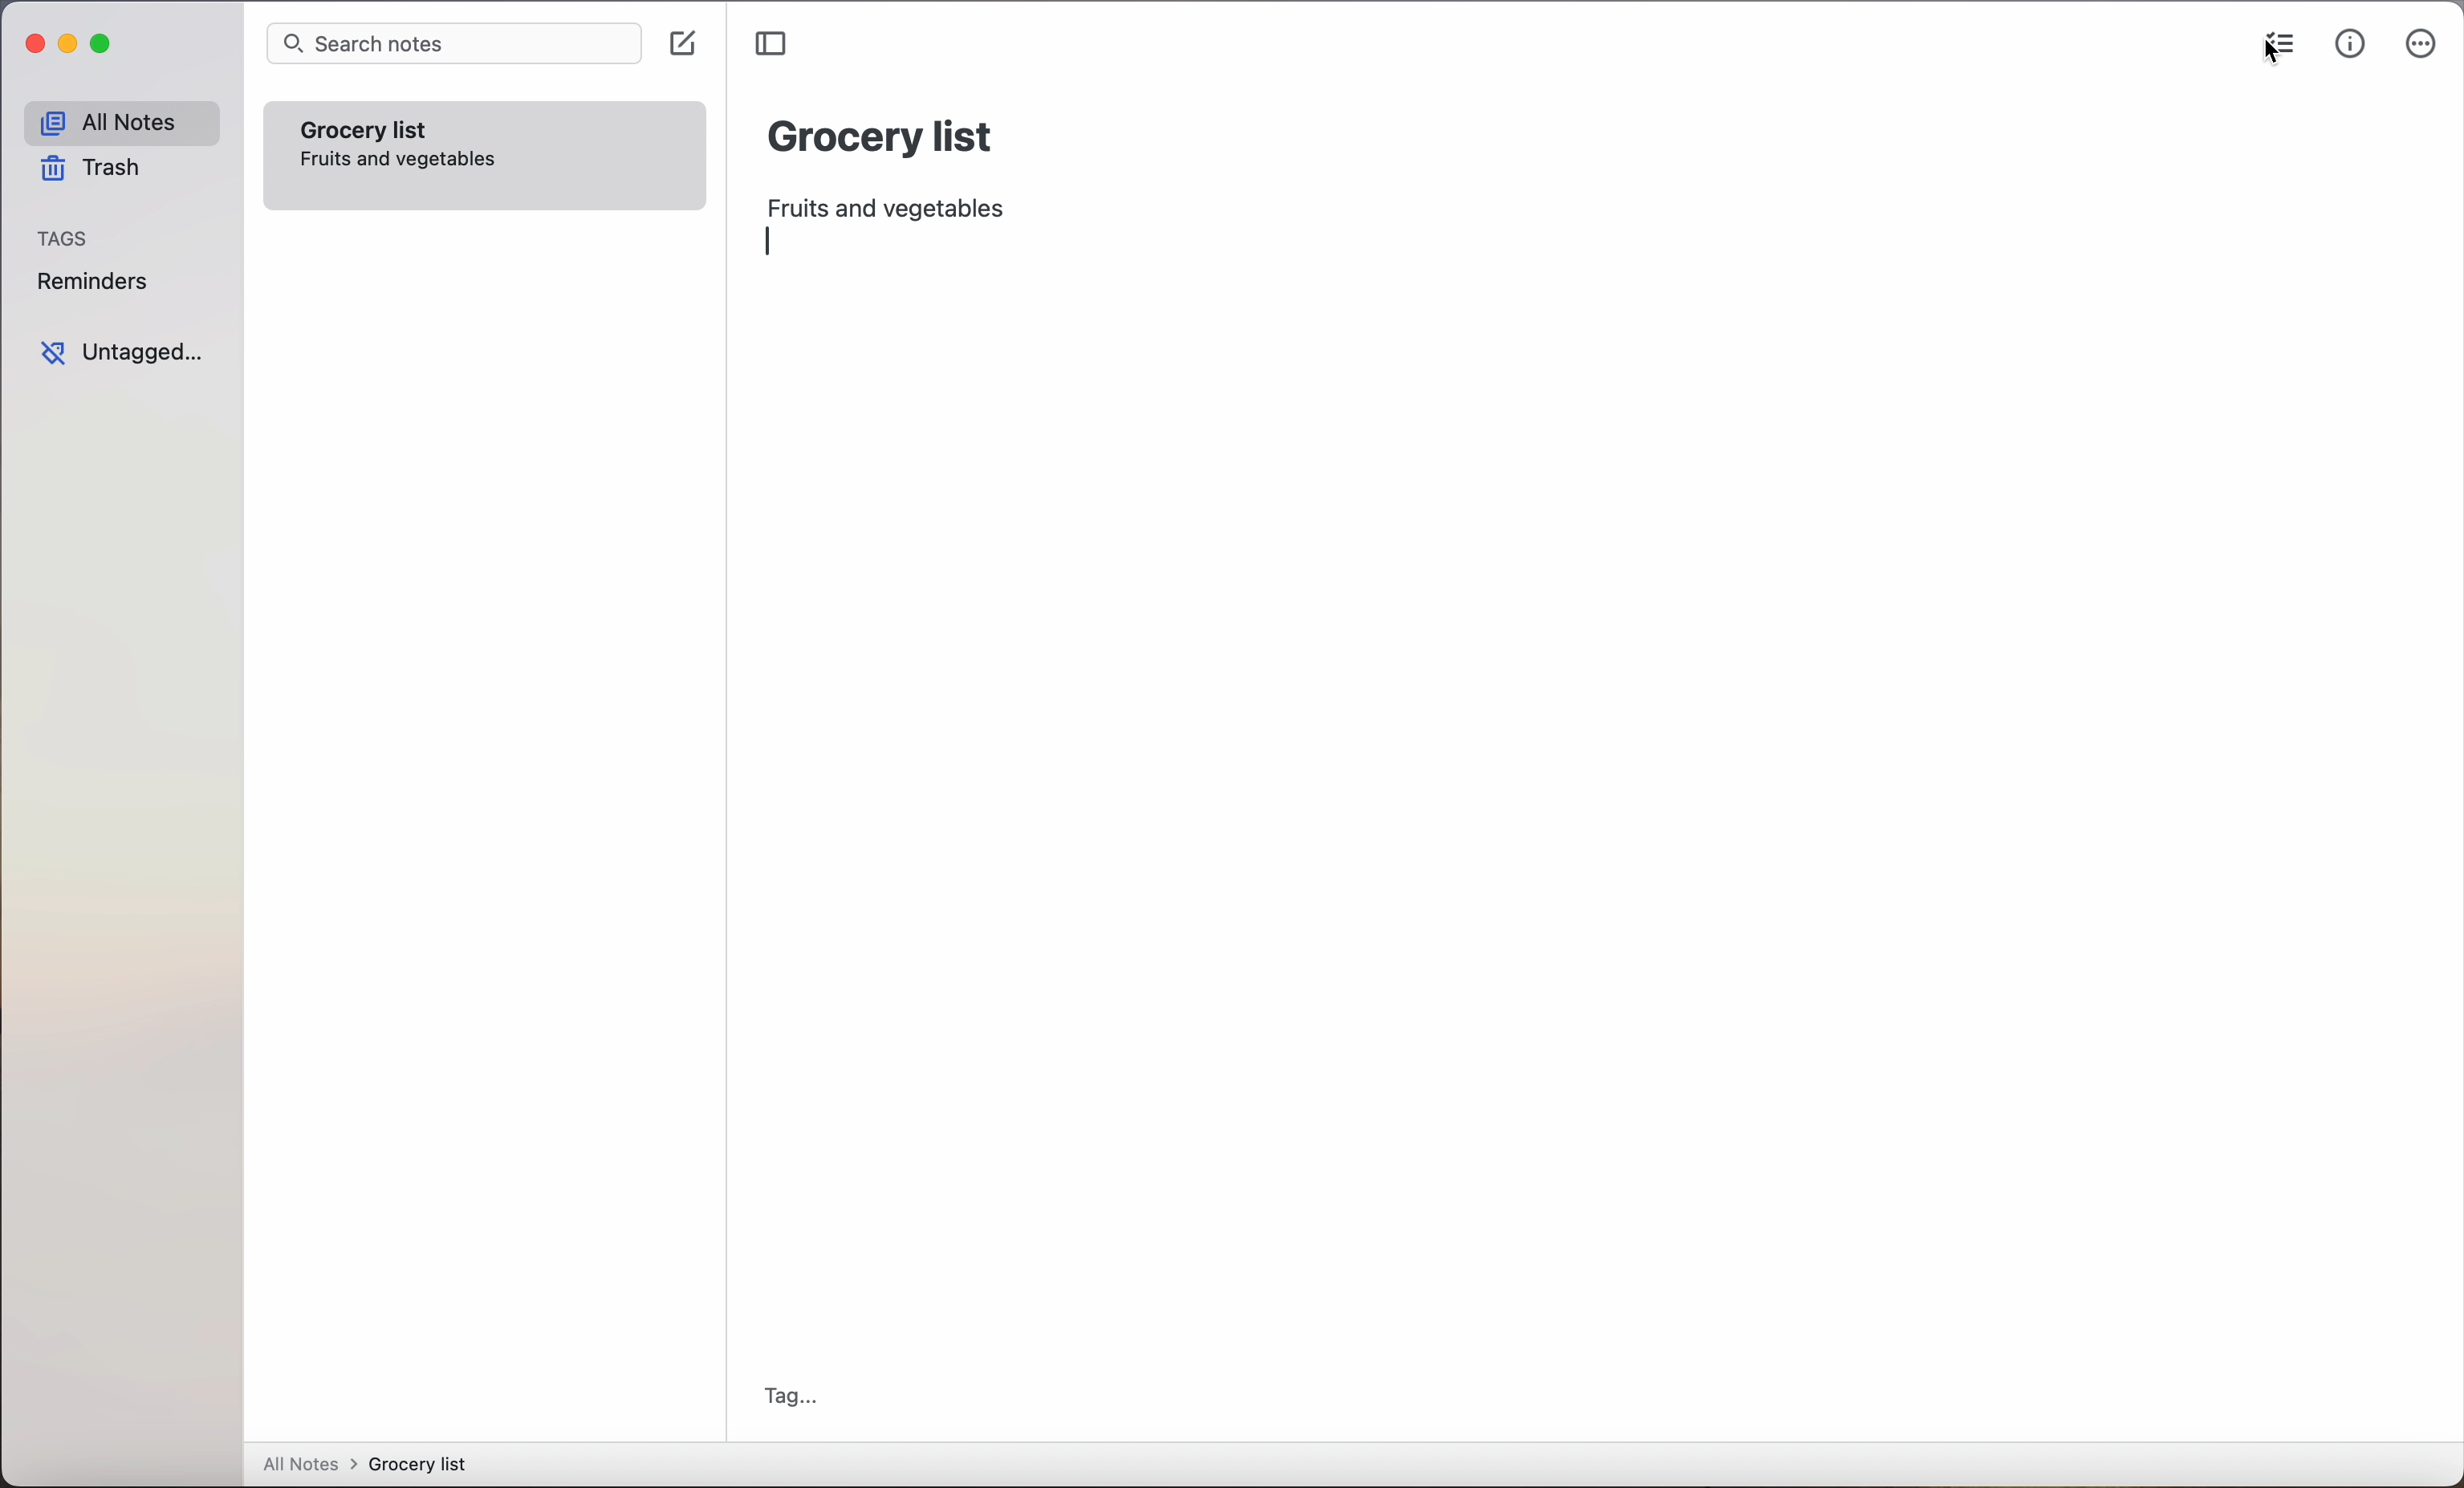  I want to click on all notes, so click(120, 123).